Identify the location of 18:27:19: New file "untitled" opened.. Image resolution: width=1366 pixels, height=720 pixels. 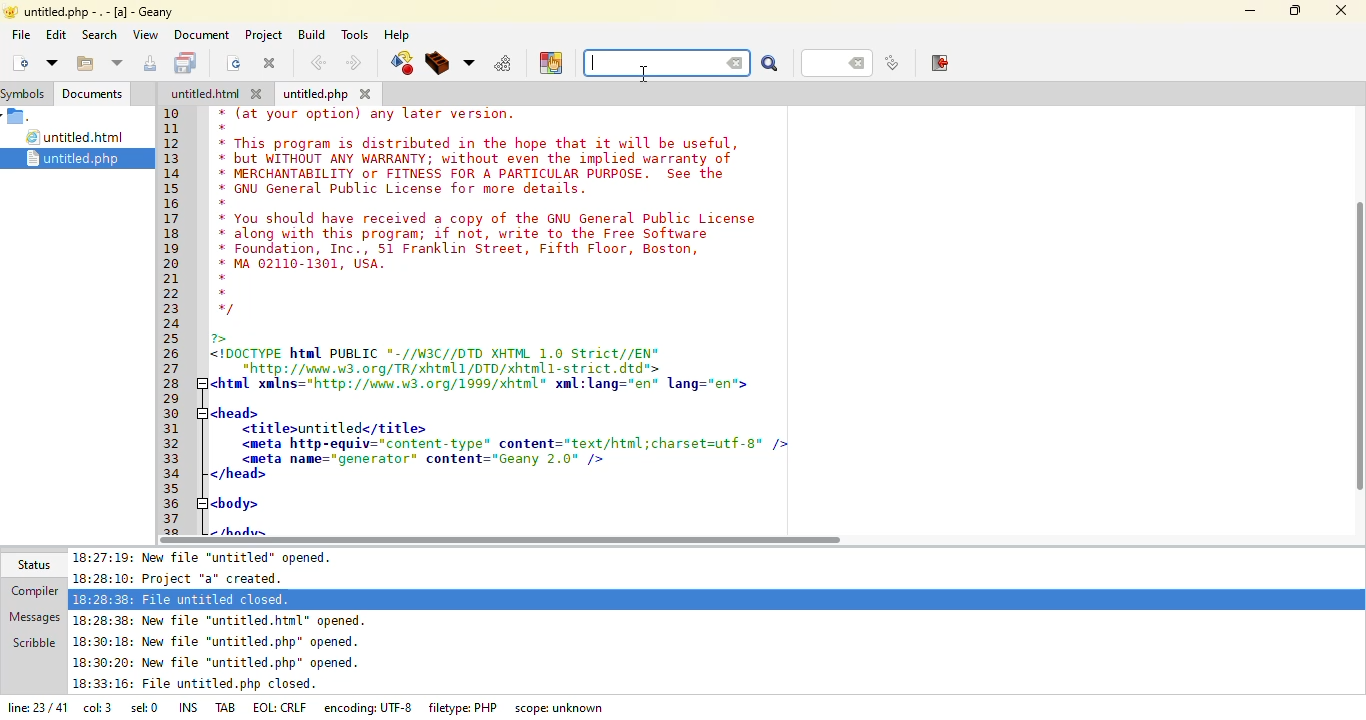
(210, 557).